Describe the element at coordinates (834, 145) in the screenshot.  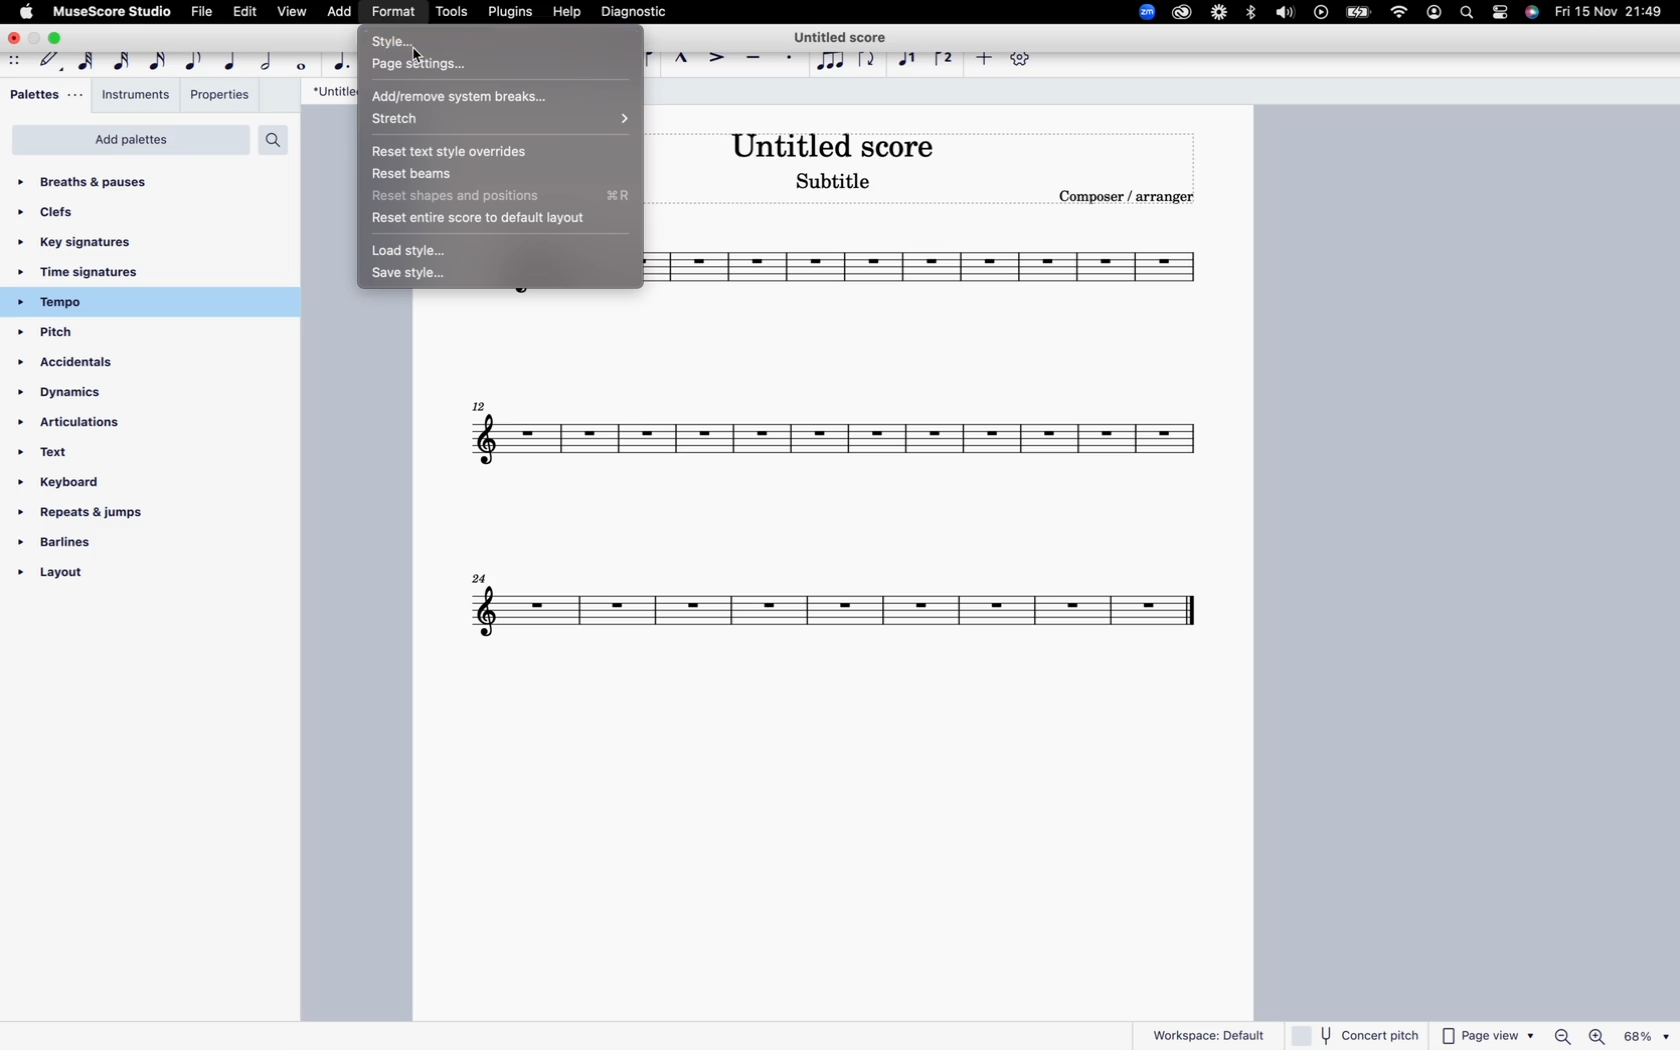
I see `score title` at that location.